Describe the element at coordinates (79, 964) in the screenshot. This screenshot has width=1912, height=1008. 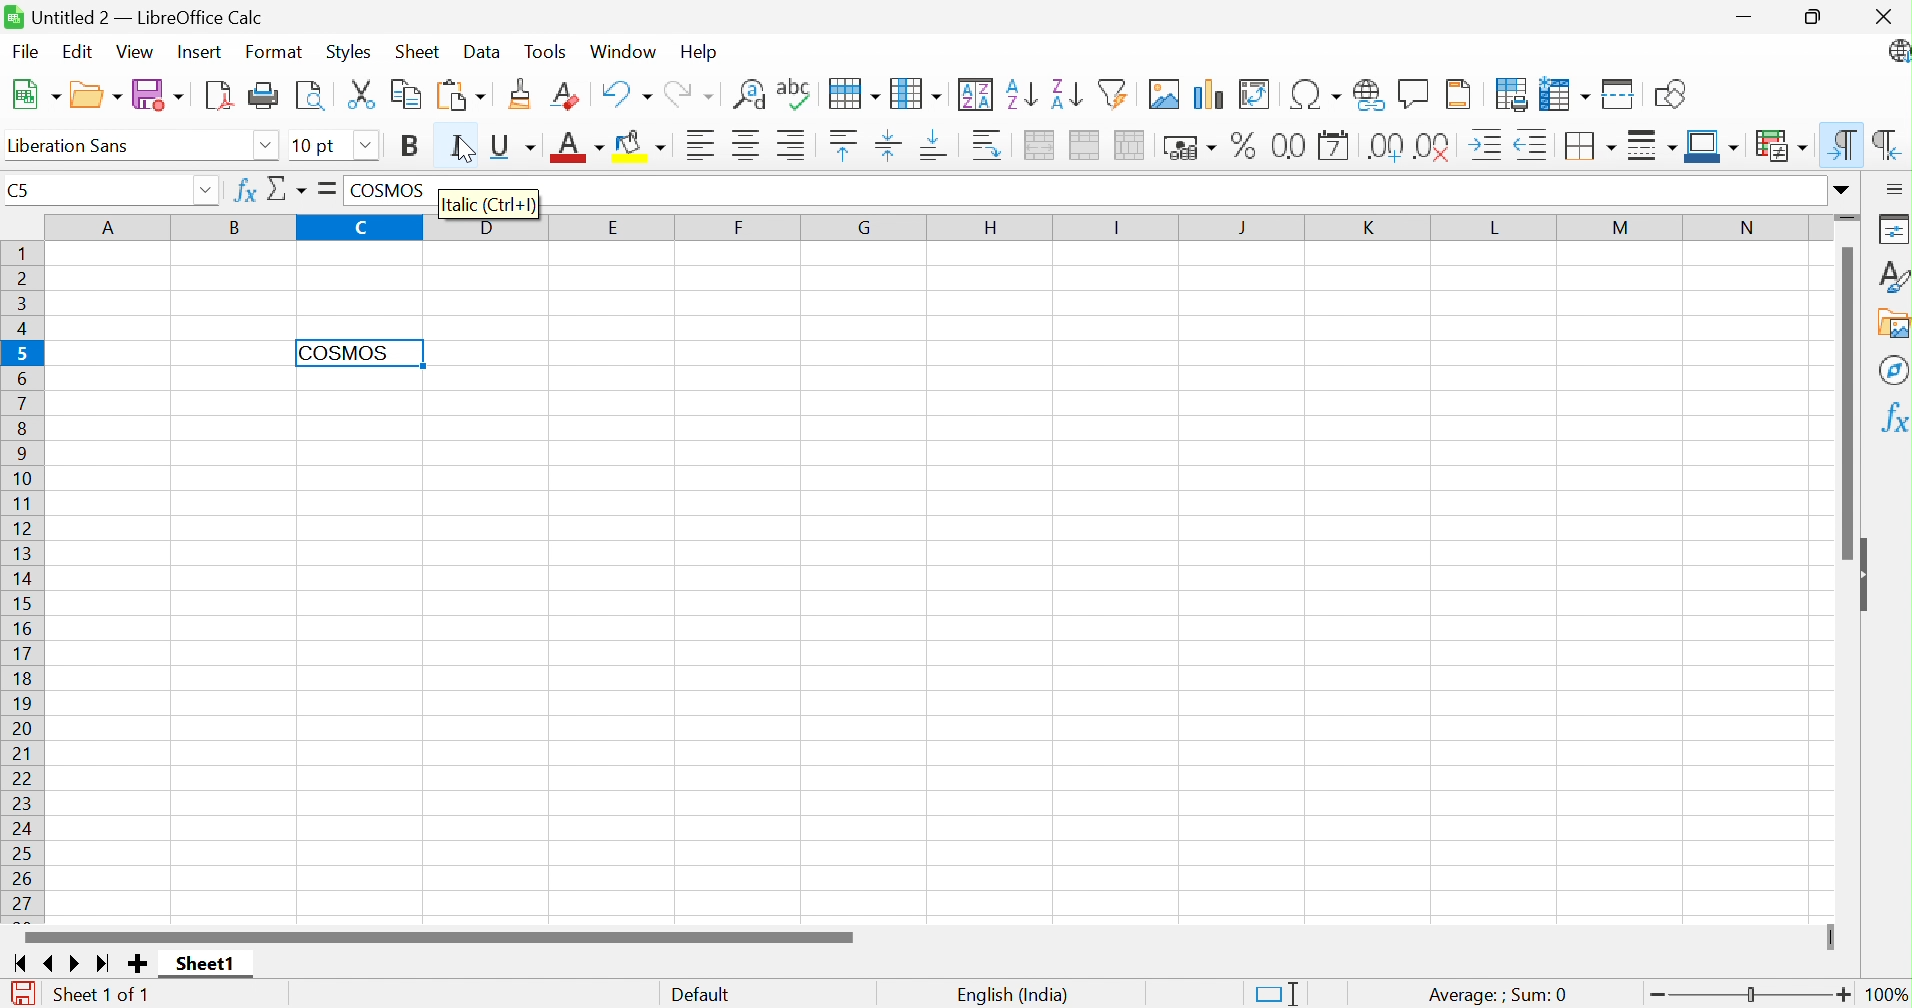
I see `Scroll to next sheet` at that location.